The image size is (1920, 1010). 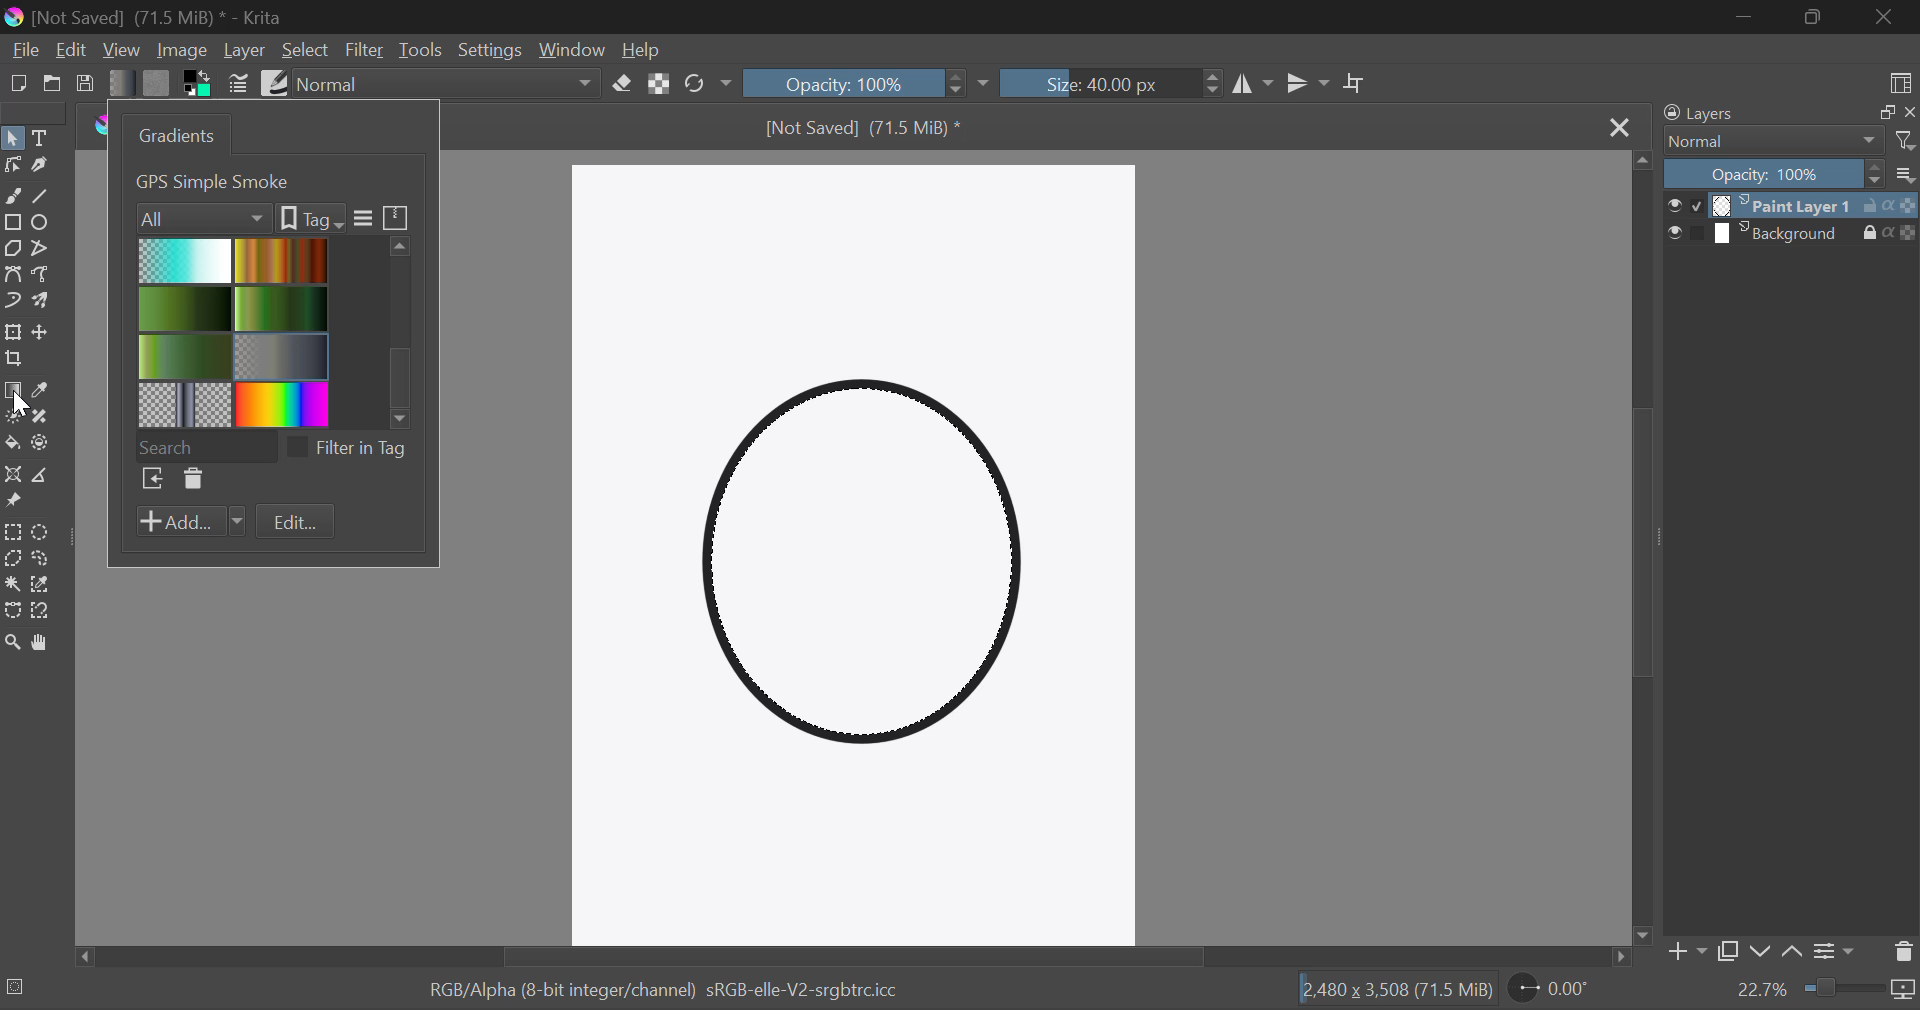 I want to click on RGB/Alpha (8-bit integer/channel) sRGB-elle-V2-srgbtrc.icc, so click(x=668, y=990).